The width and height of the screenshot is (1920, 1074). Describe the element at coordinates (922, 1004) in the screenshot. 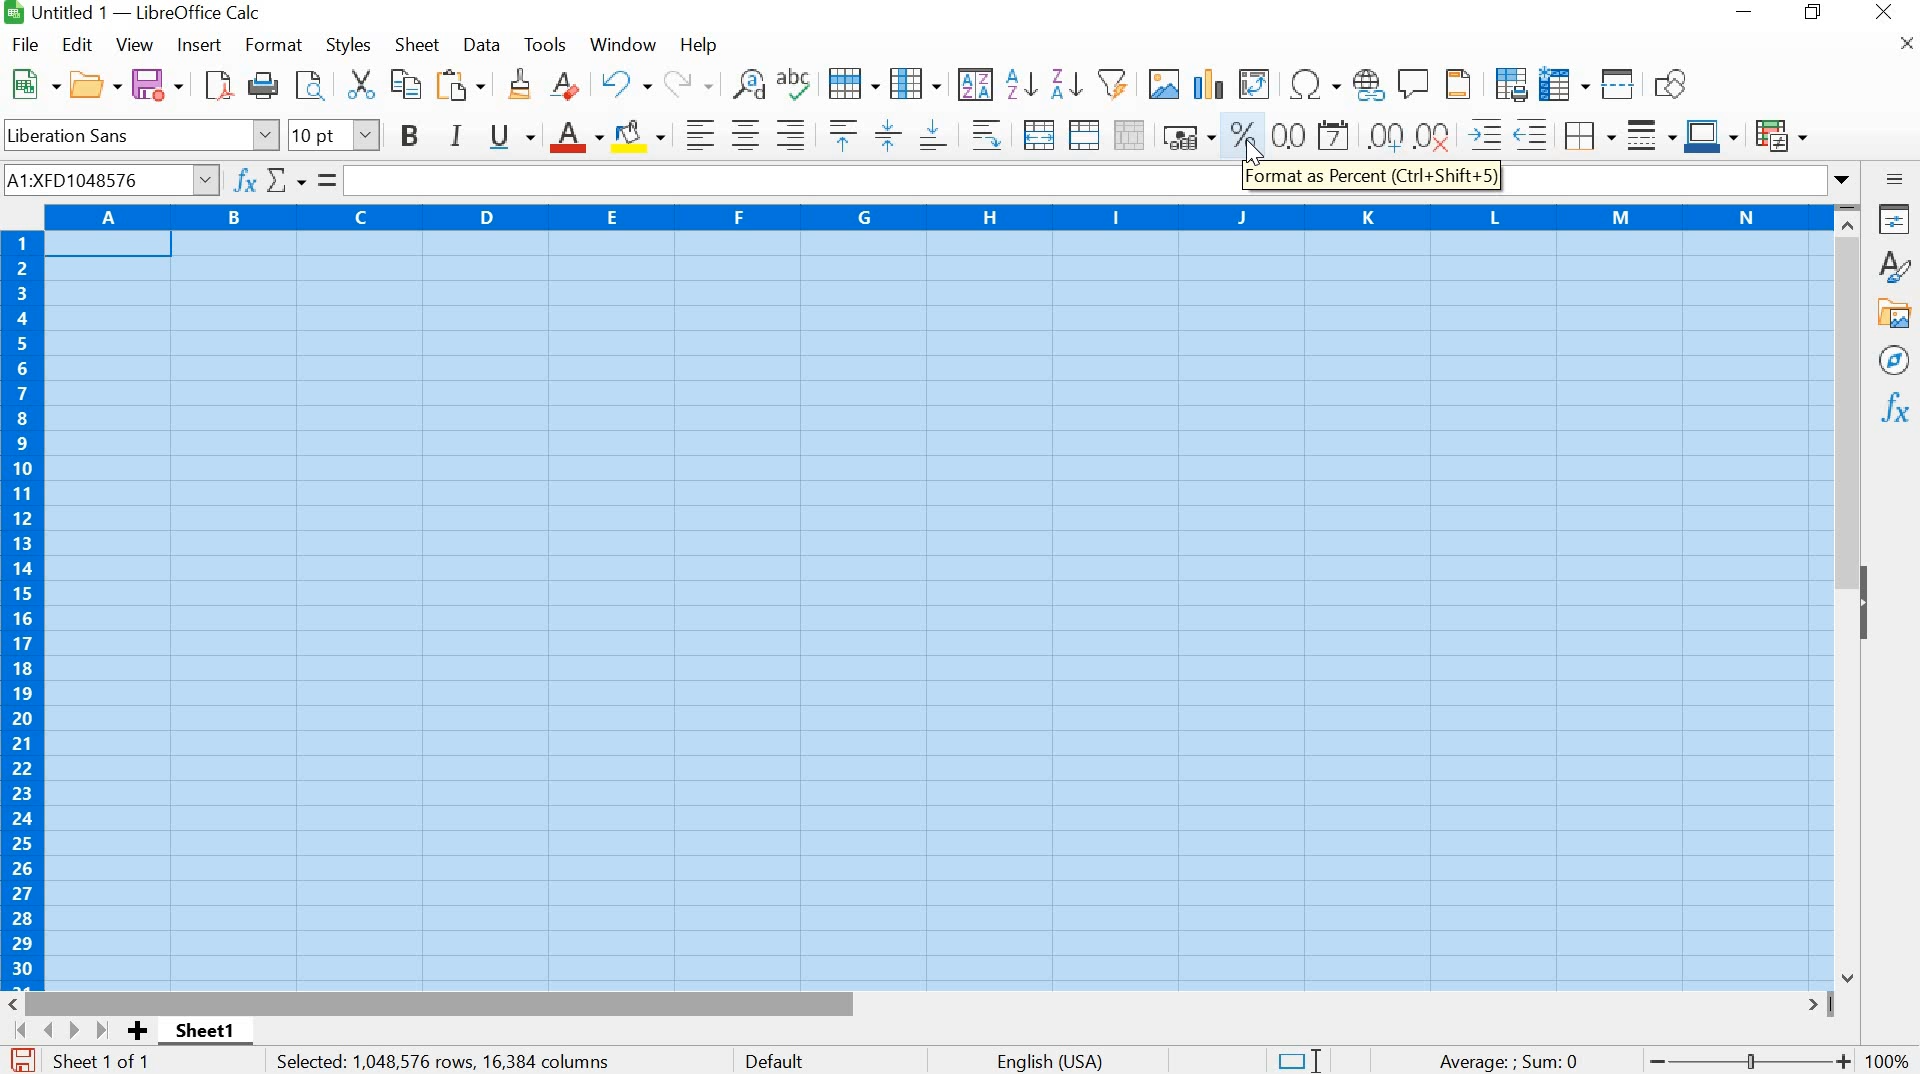

I see `SCROLLBAR` at that location.